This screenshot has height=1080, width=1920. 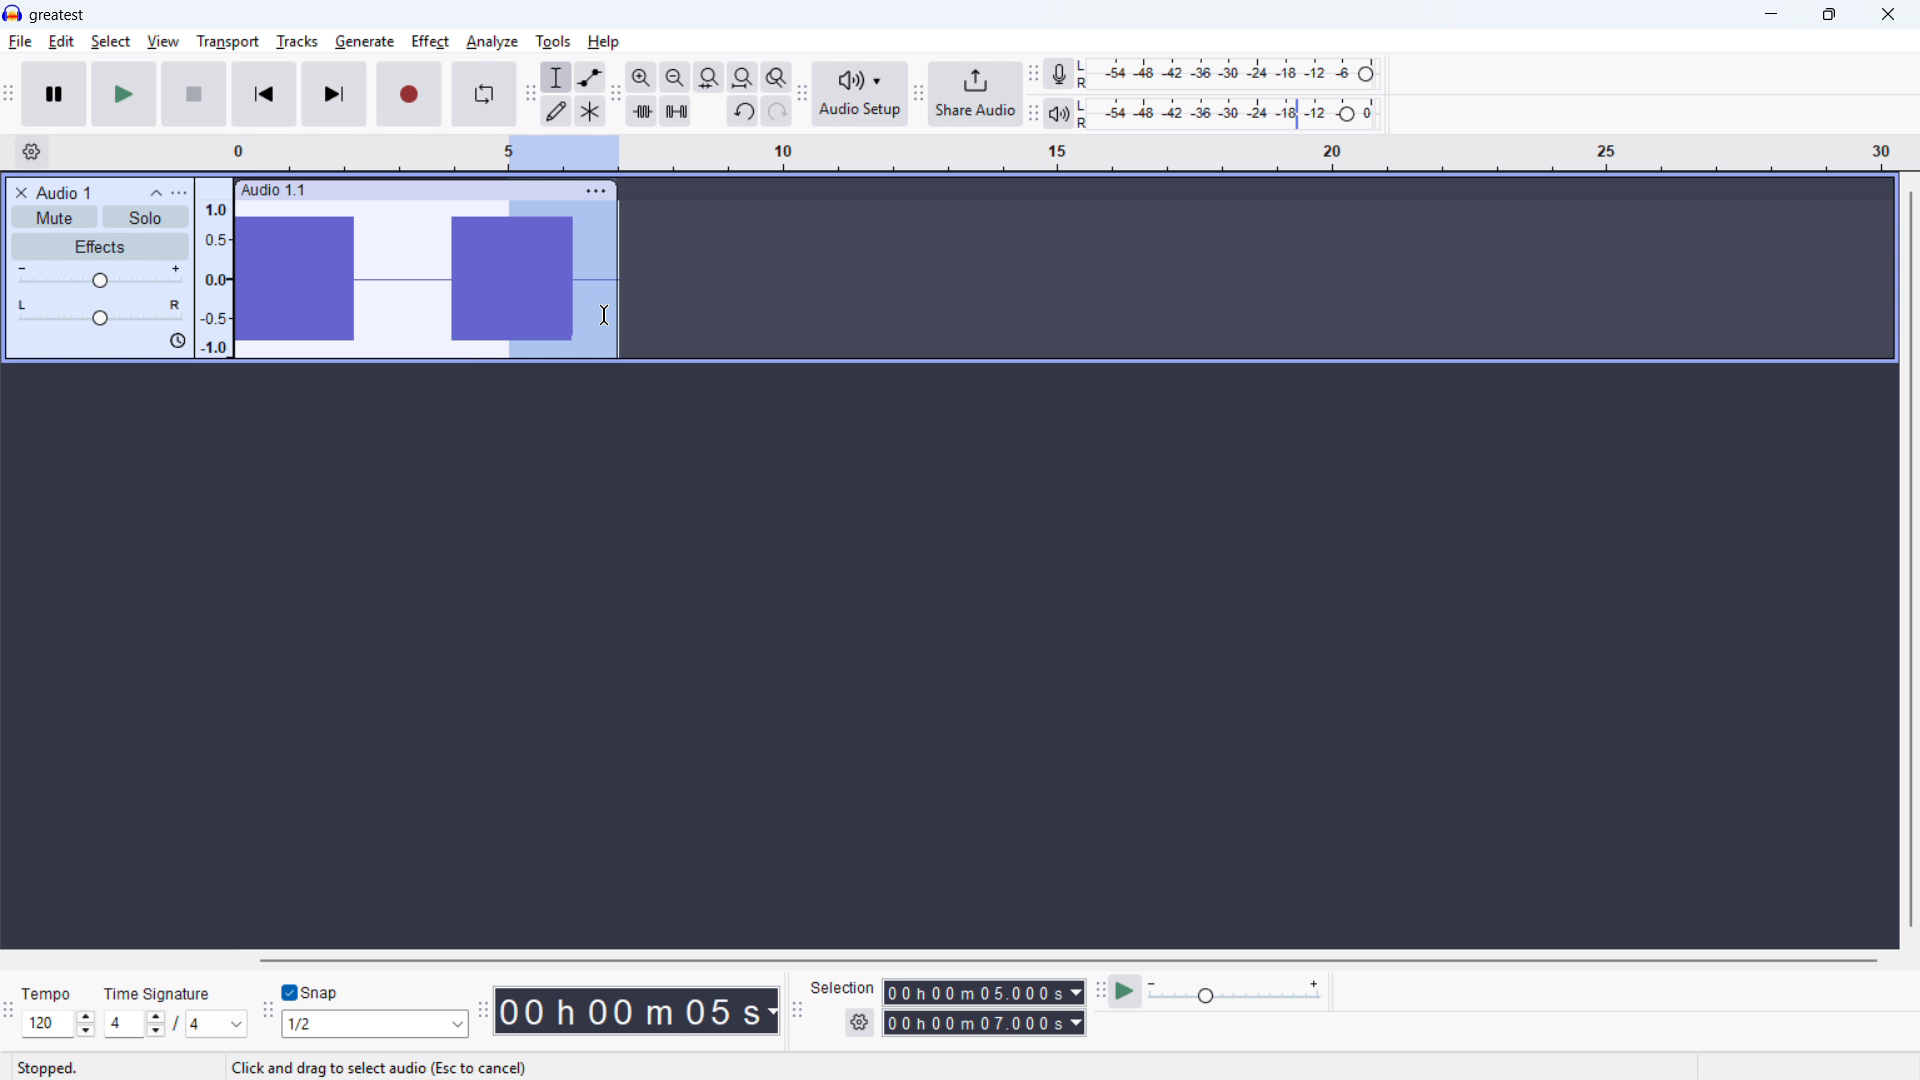 What do you see at coordinates (365, 43) in the screenshot?
I see `generate` at bounding box center [365, 43].